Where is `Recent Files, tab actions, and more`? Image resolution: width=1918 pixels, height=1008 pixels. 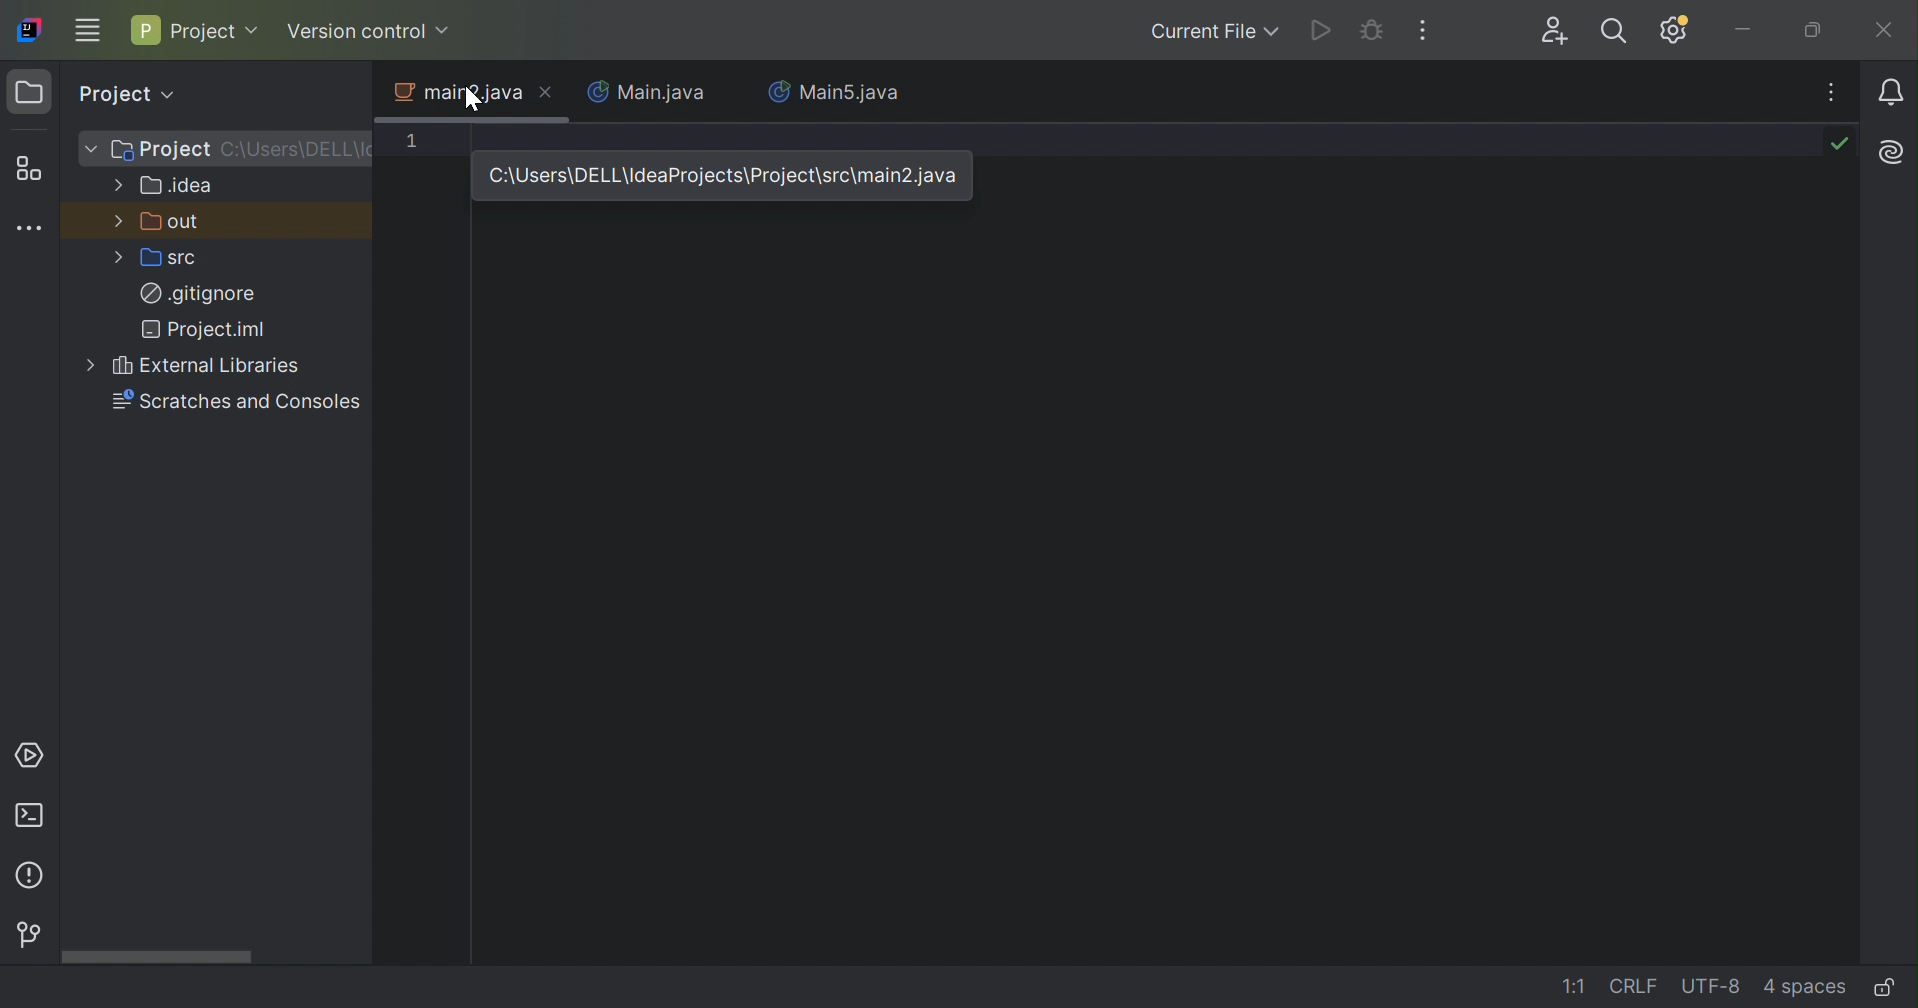
Recent Files, tab actions, and more is located at coordinates (1833, 94).